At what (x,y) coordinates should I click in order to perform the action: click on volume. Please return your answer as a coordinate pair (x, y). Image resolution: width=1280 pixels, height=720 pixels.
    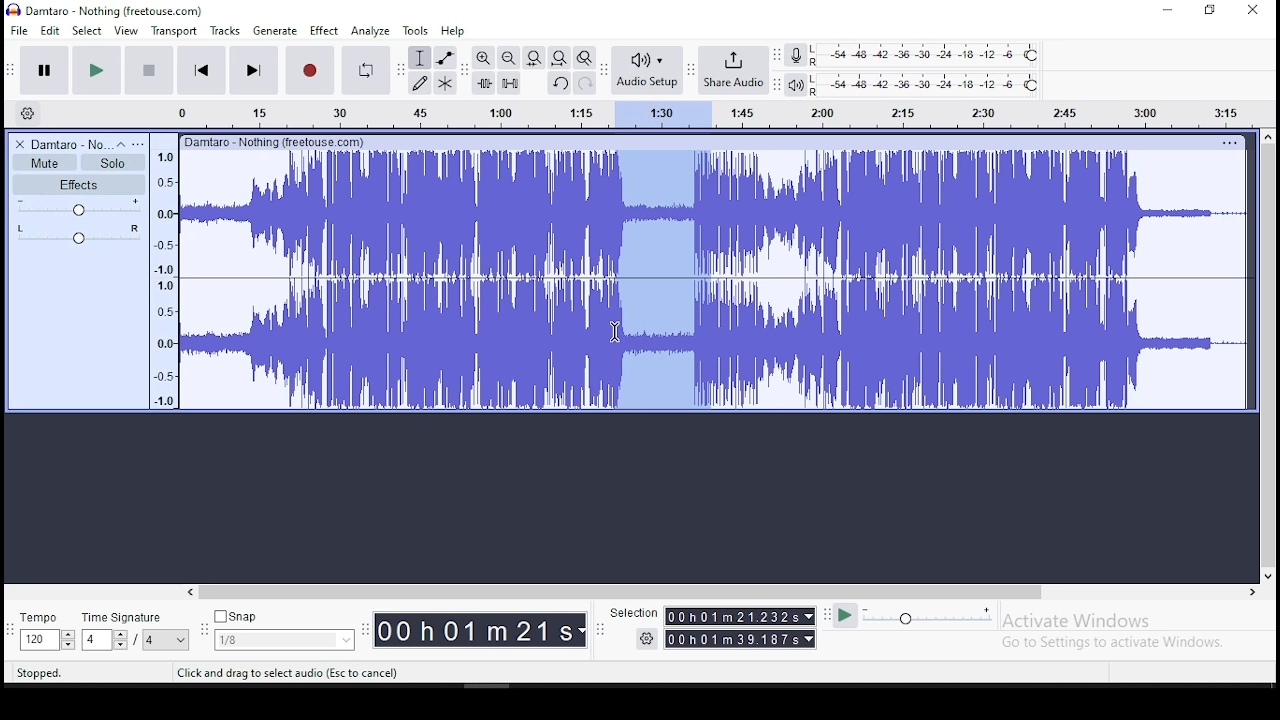
    Looking at the image, I should click on (80, 207).